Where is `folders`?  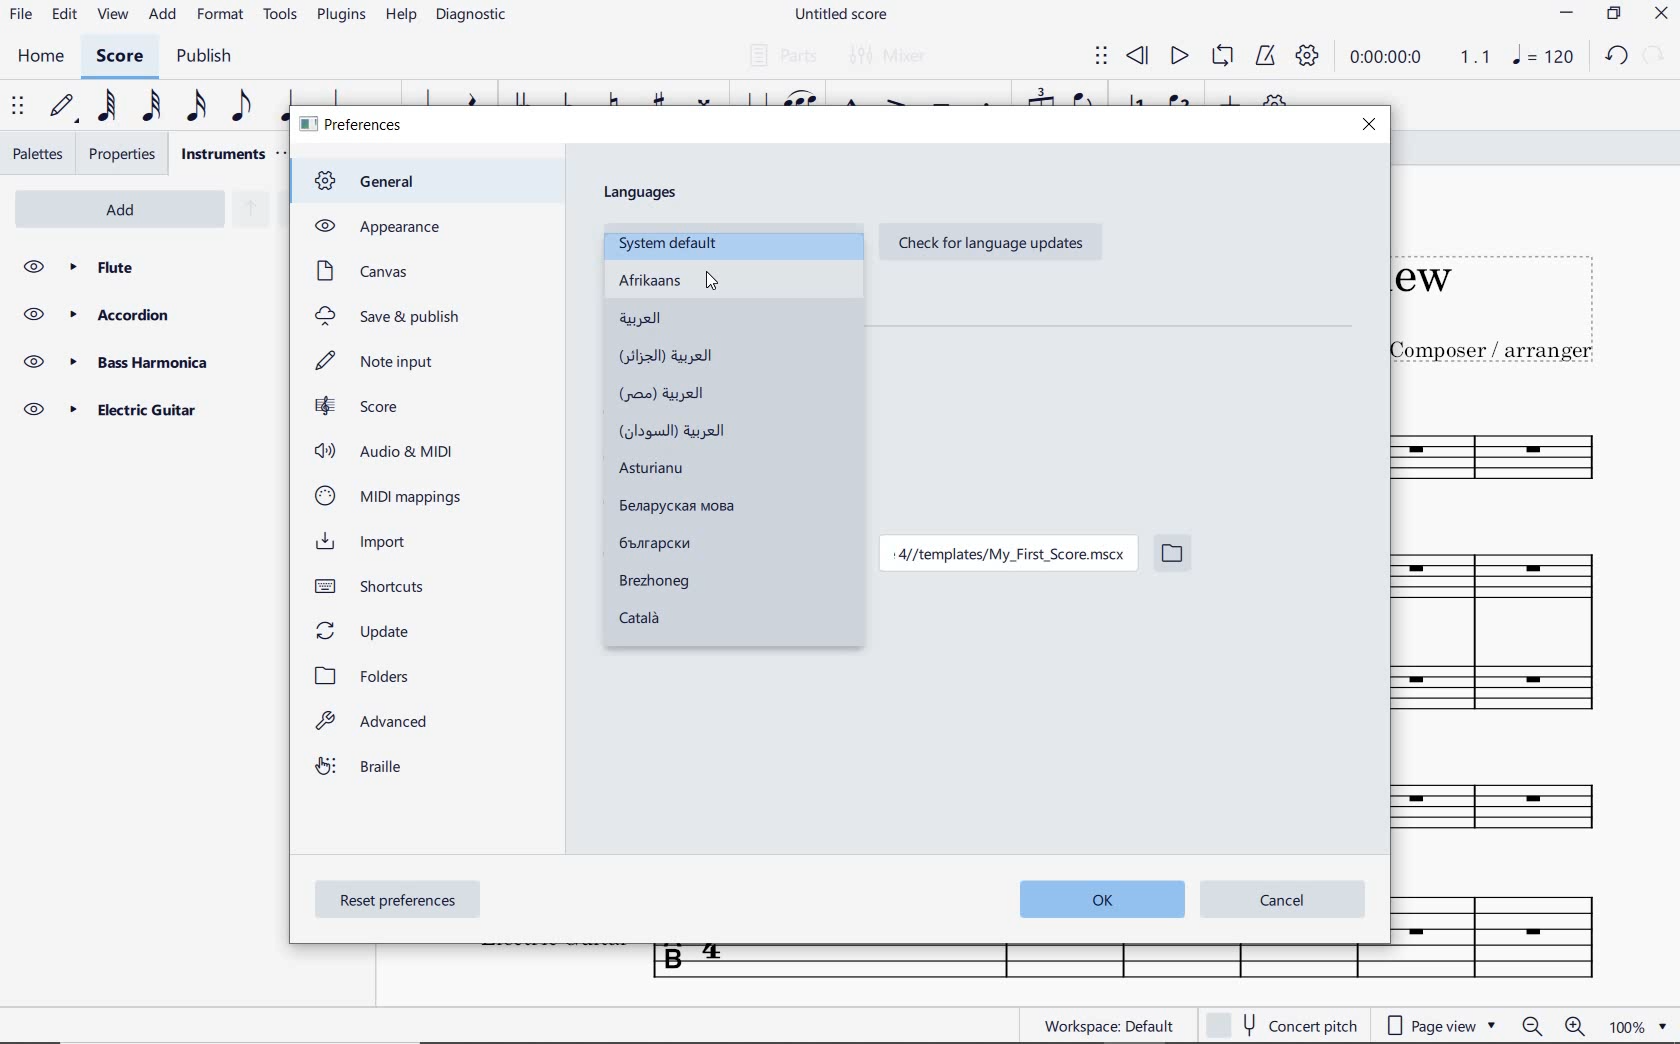 folders is located at coordinates (368, 676).